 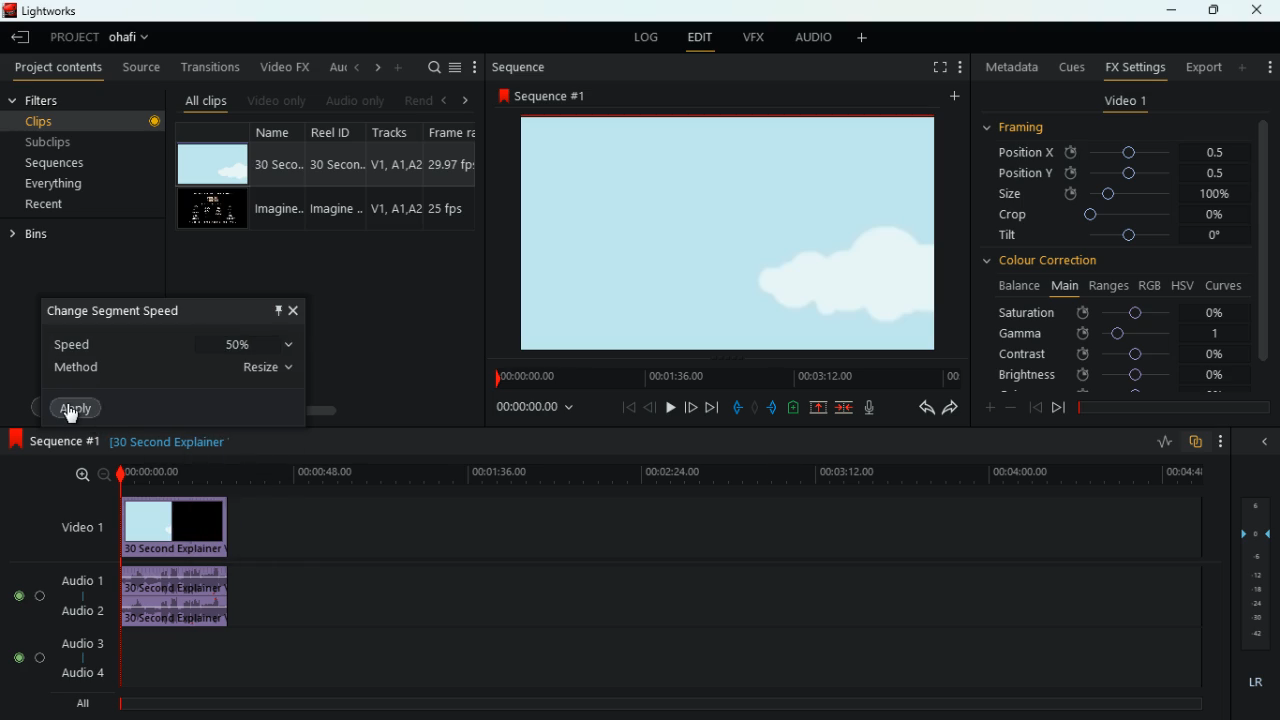 What do you see at coordinates (659, 475) in the screenshot?
I see `time` at bounding box center [659, 475].